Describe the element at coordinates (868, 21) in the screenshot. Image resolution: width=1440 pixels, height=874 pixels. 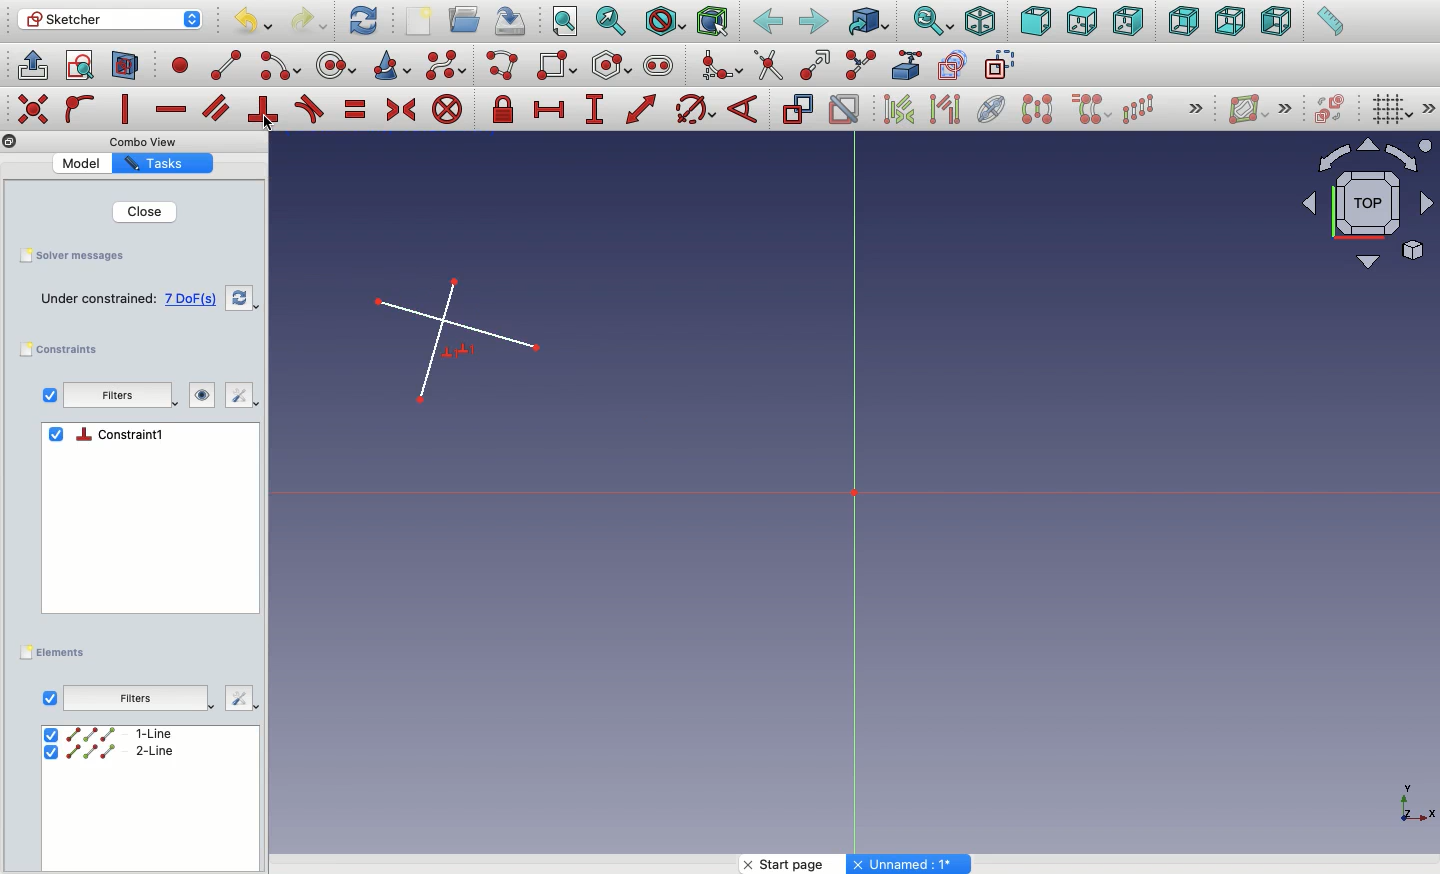
I see `Go to linked object` at that location.